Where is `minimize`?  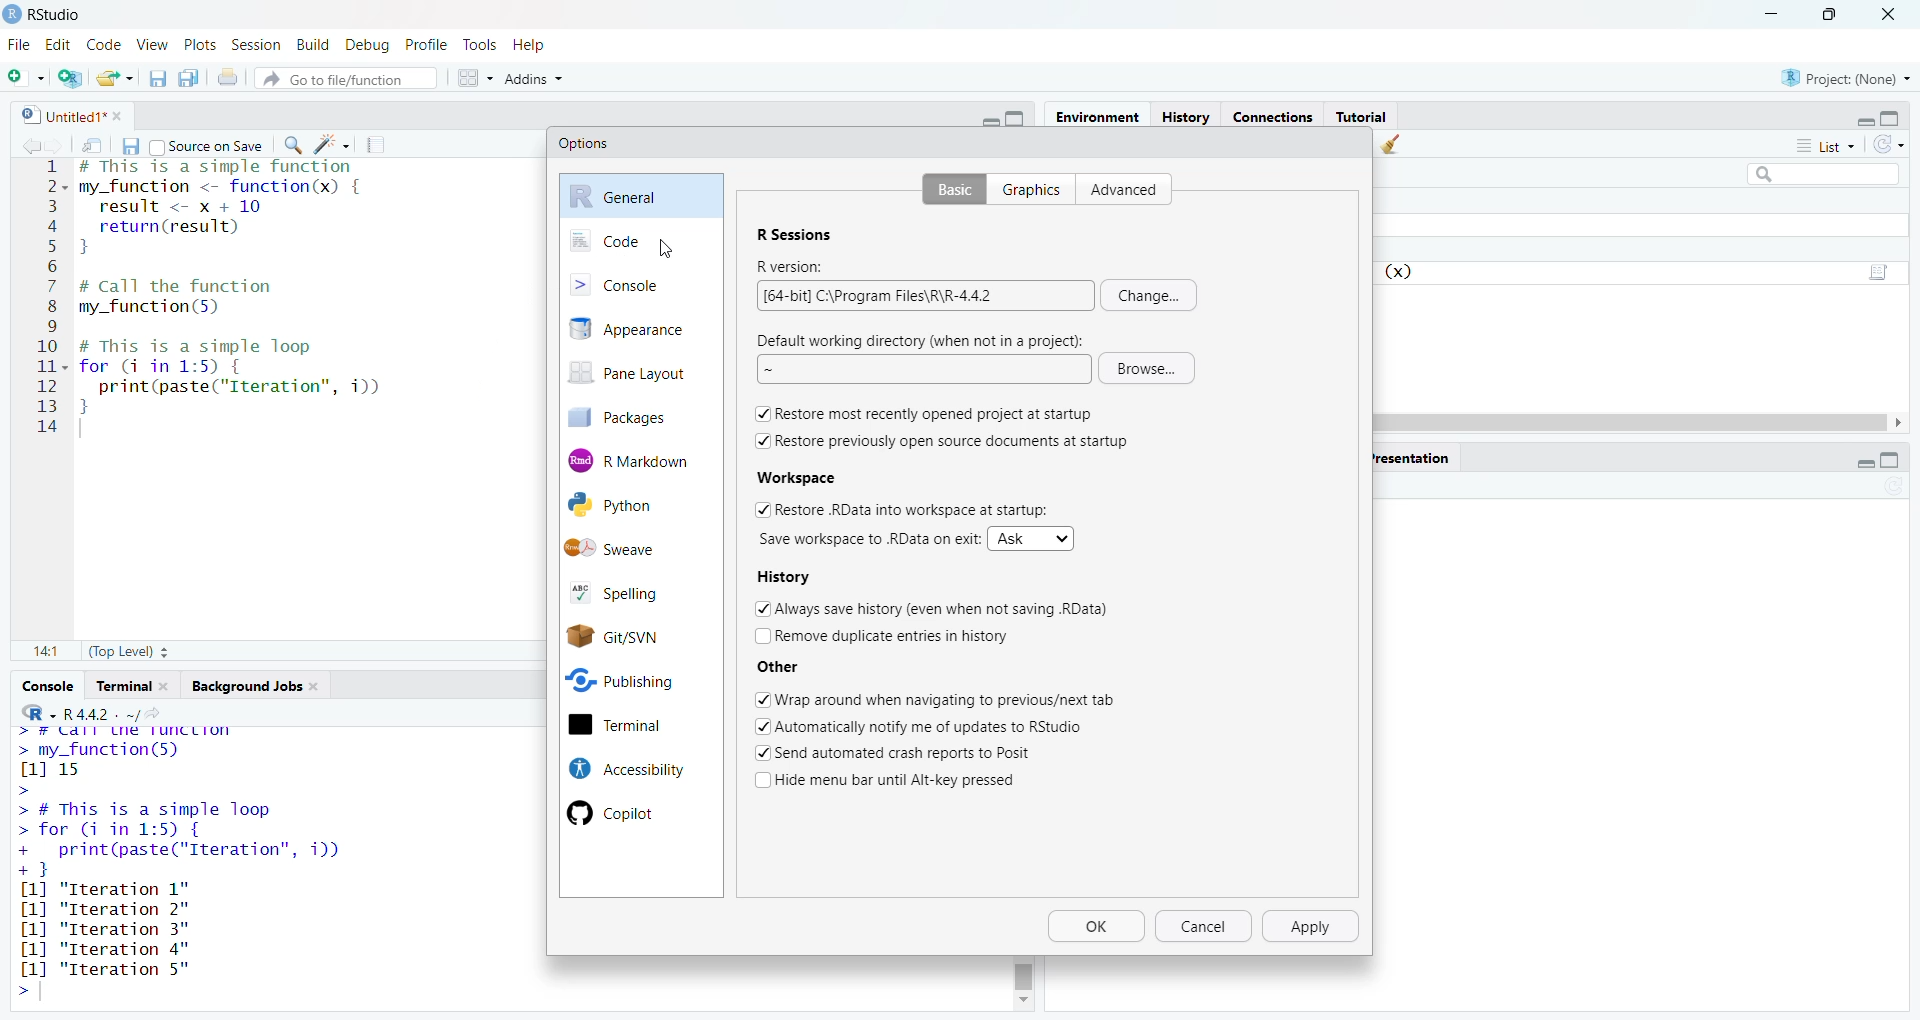 minimize is located at coordinates (986, 119).